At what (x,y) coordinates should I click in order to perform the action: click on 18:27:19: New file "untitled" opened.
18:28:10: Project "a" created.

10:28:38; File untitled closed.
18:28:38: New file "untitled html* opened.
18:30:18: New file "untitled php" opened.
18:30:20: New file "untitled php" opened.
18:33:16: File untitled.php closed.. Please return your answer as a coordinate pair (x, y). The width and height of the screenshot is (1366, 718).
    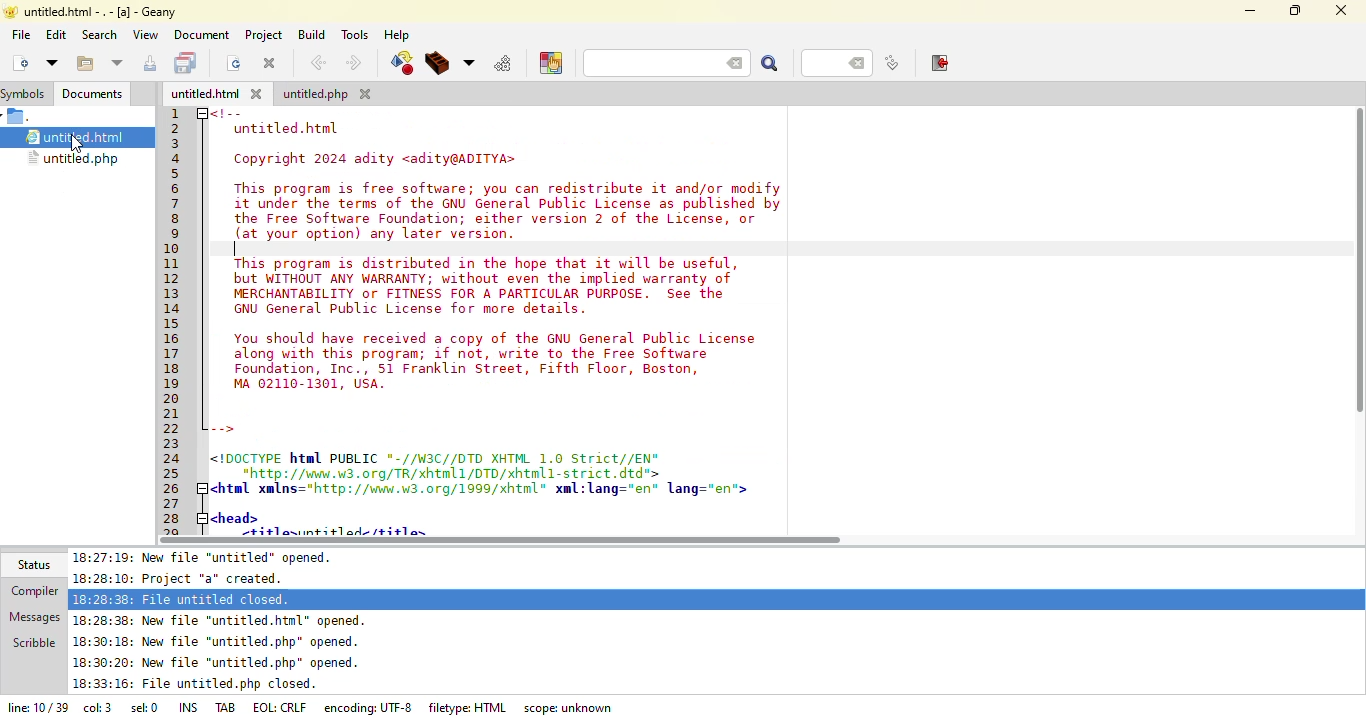
    Looking at the image, I should click on (235, 620).